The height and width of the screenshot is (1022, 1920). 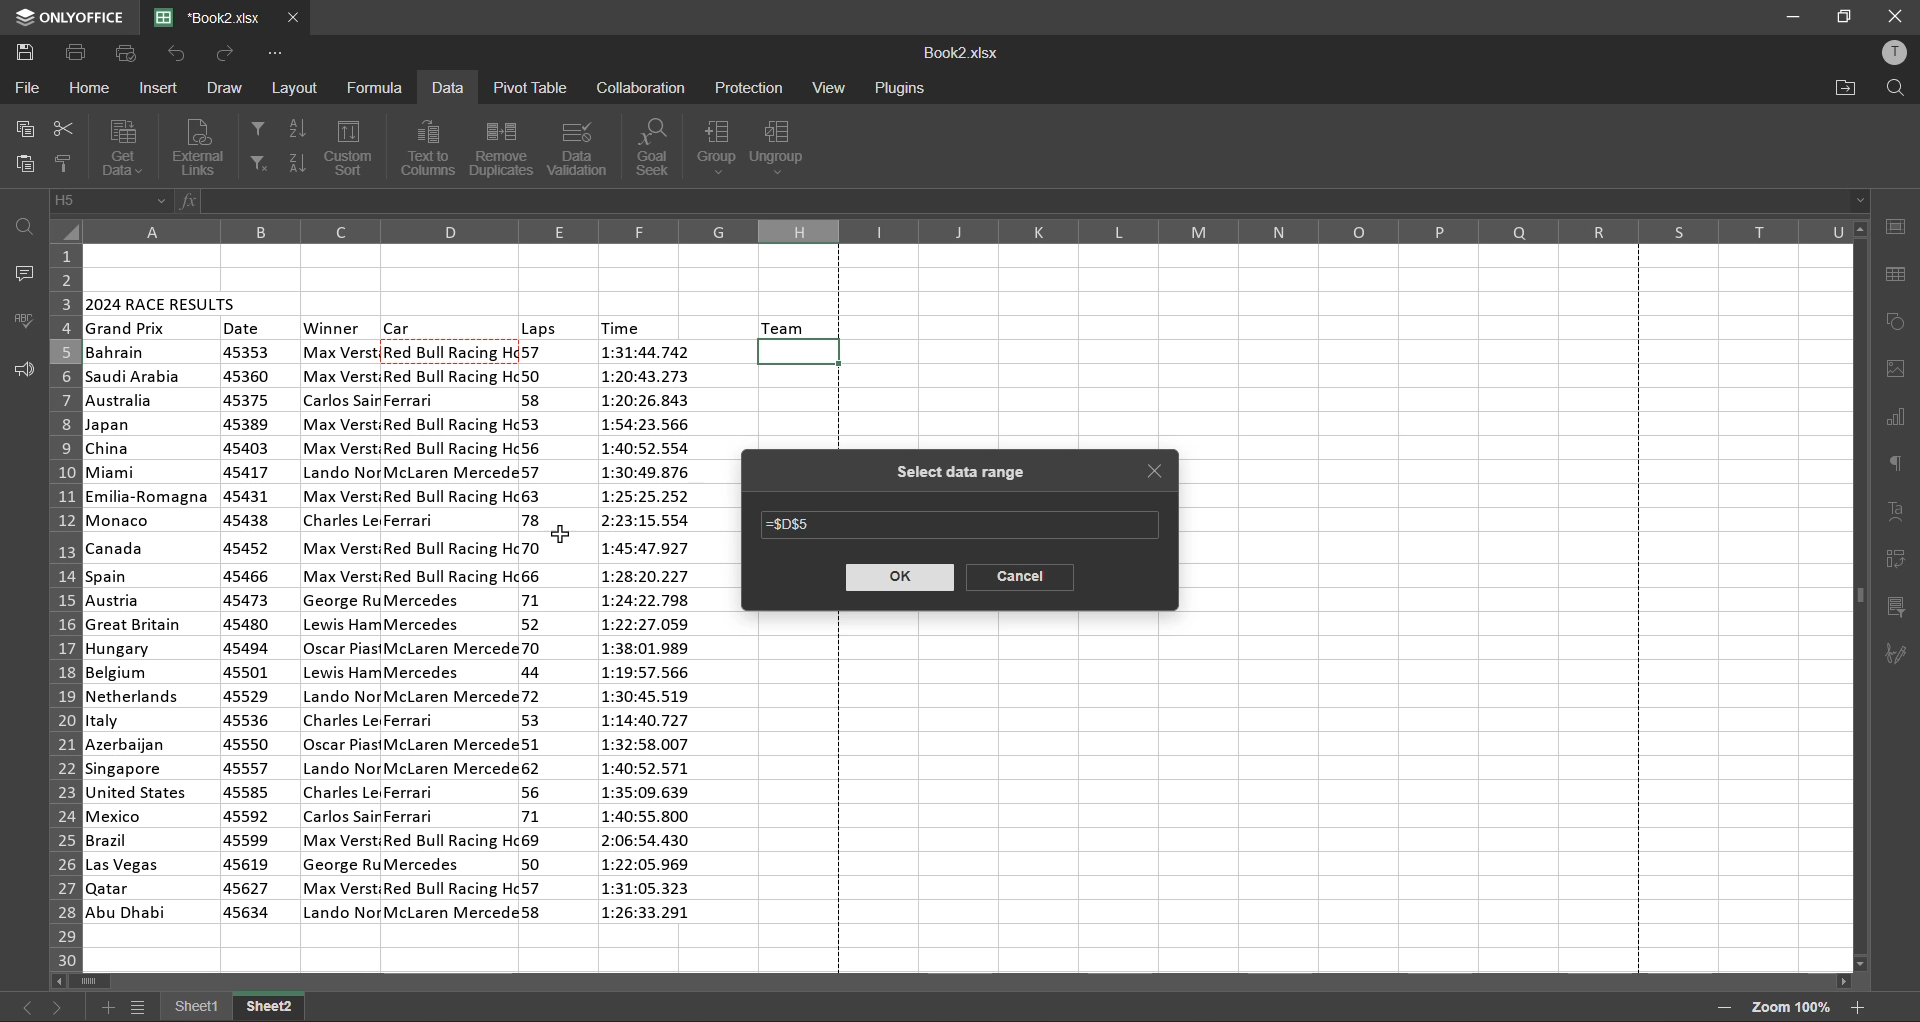 What do you see at coordinates (25, 1006) in the screenshot?
I see `previous` at bounding box center [25, 1006].